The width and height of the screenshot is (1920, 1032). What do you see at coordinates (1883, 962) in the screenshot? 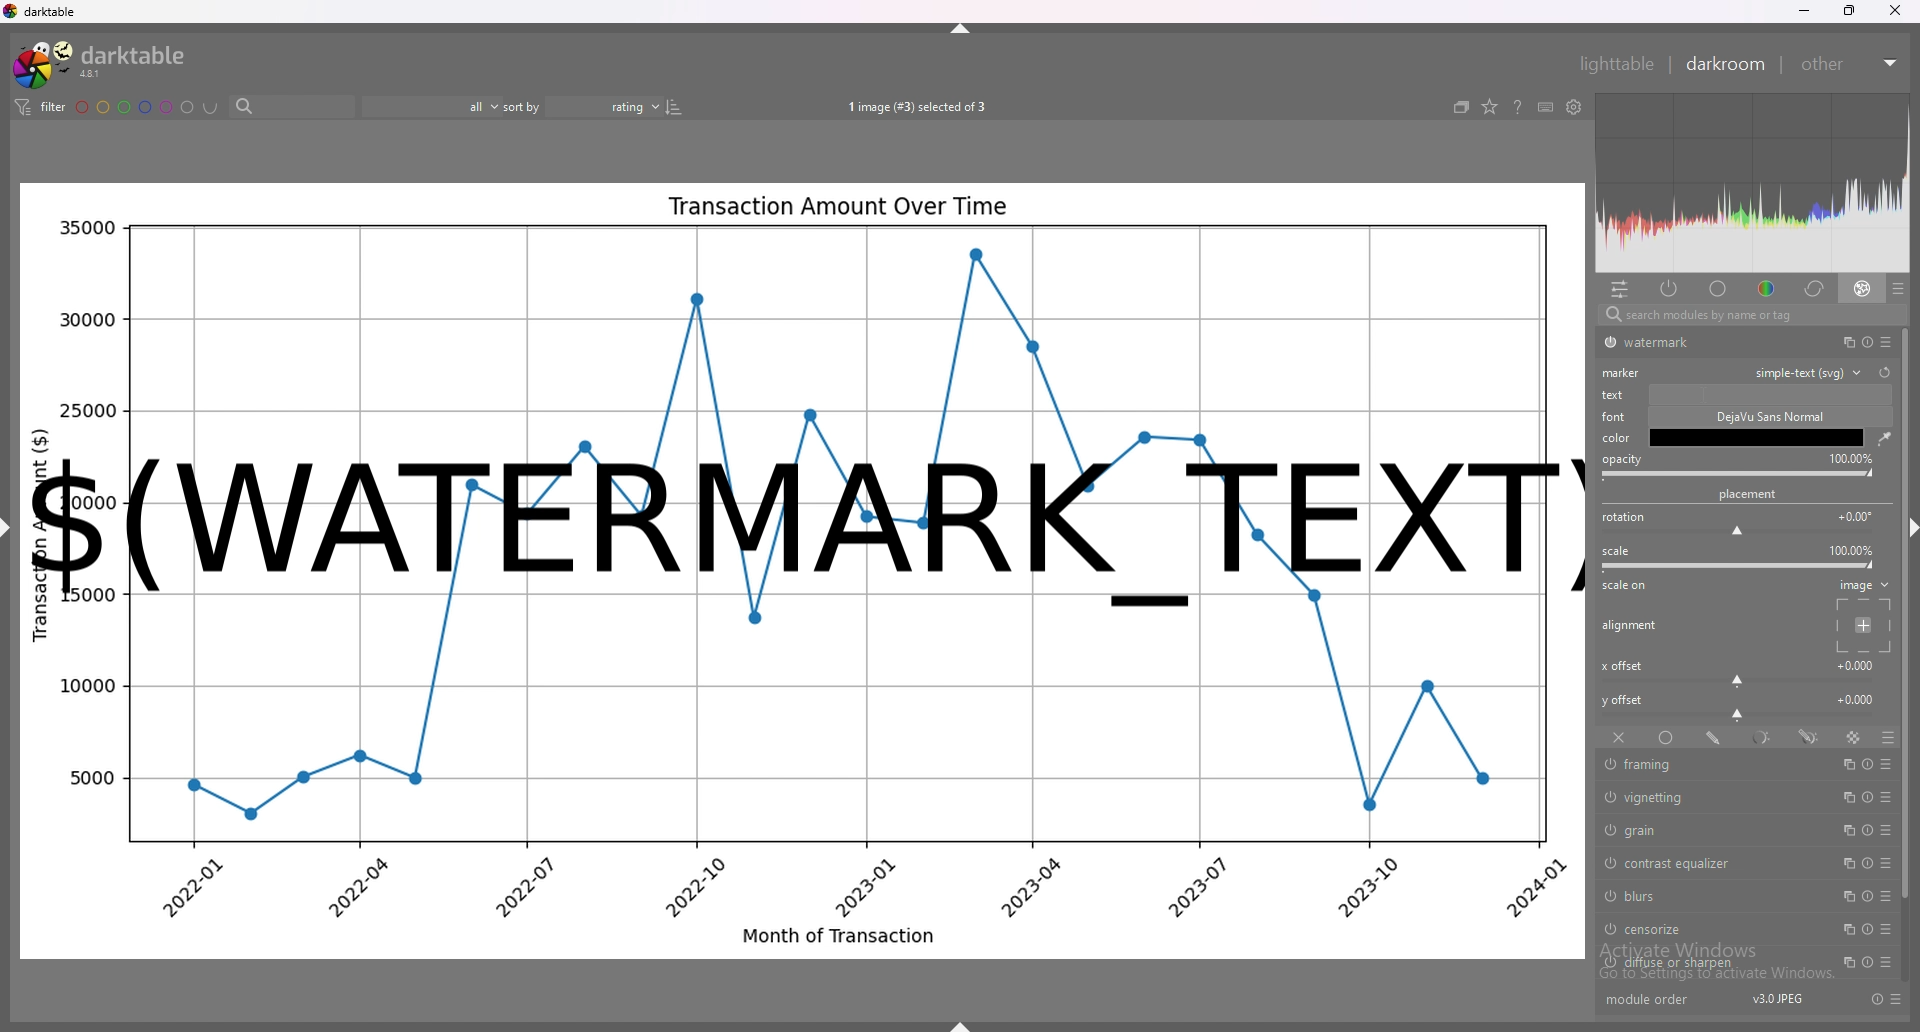
I see `presets` at bounding box center [1883, 962].